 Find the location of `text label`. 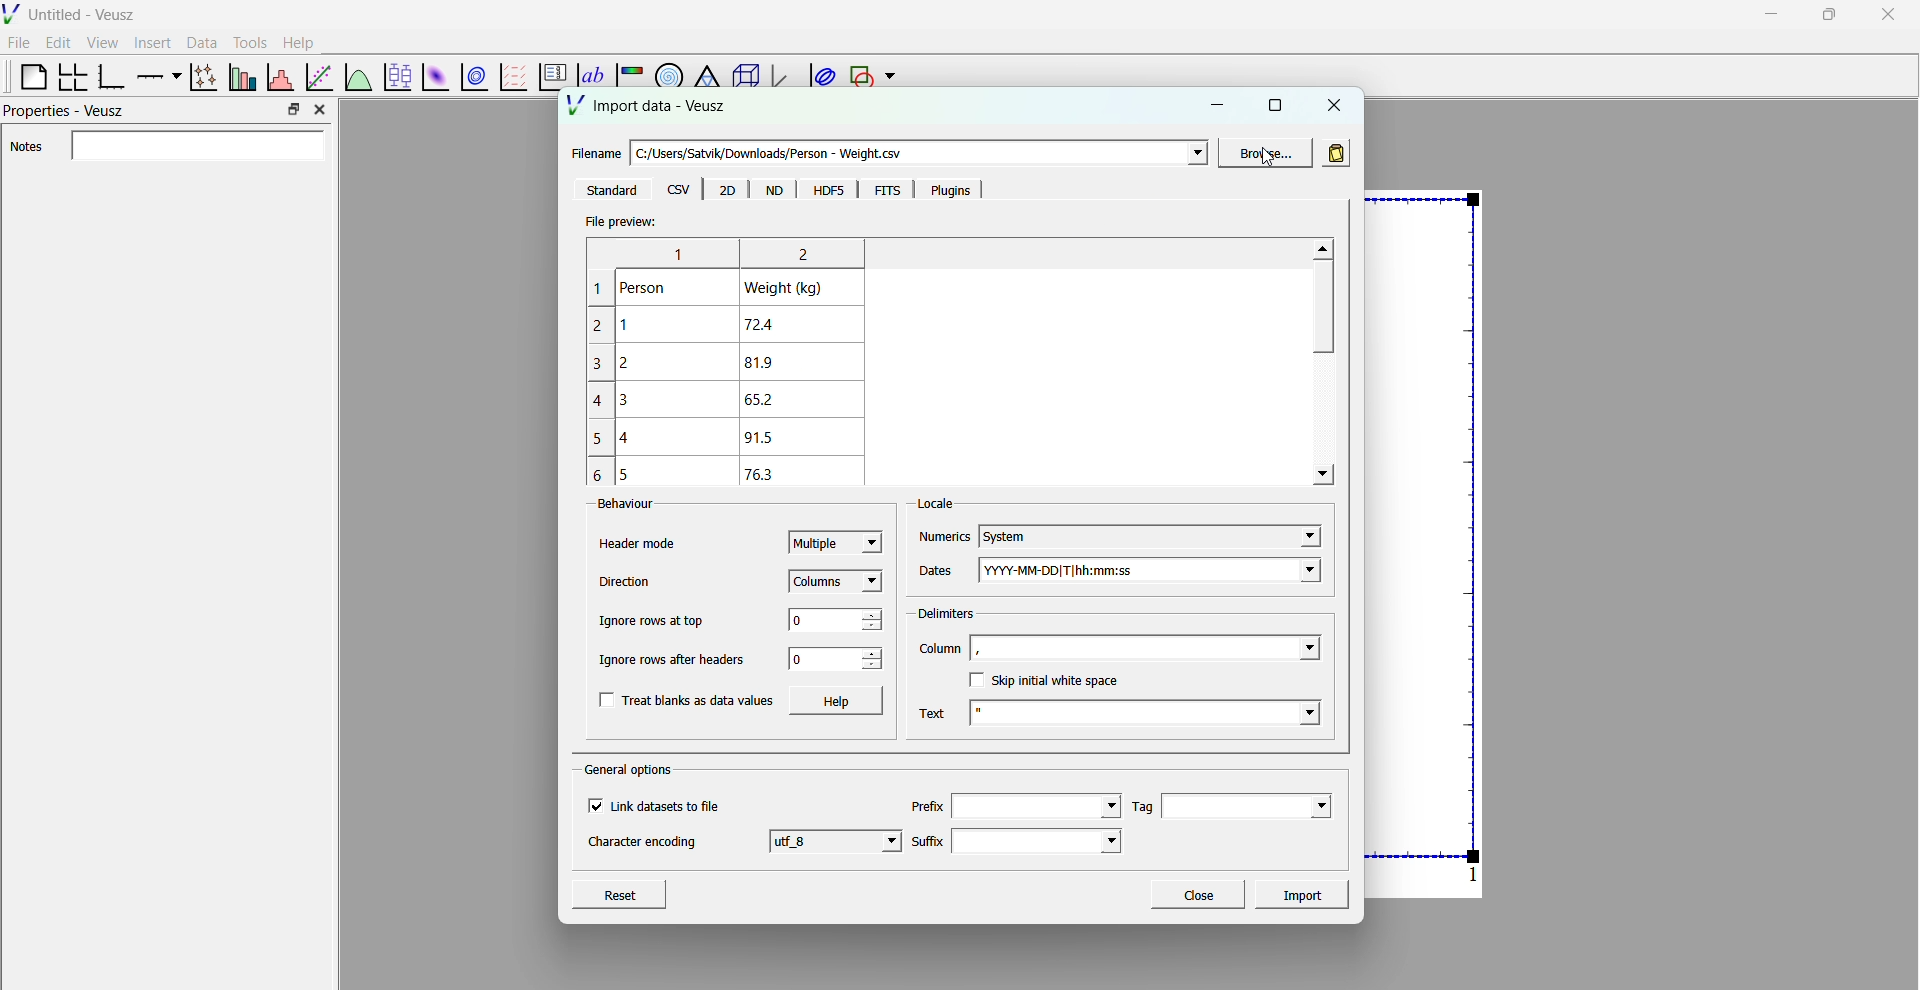

text label is located at coordinates (588, 65).